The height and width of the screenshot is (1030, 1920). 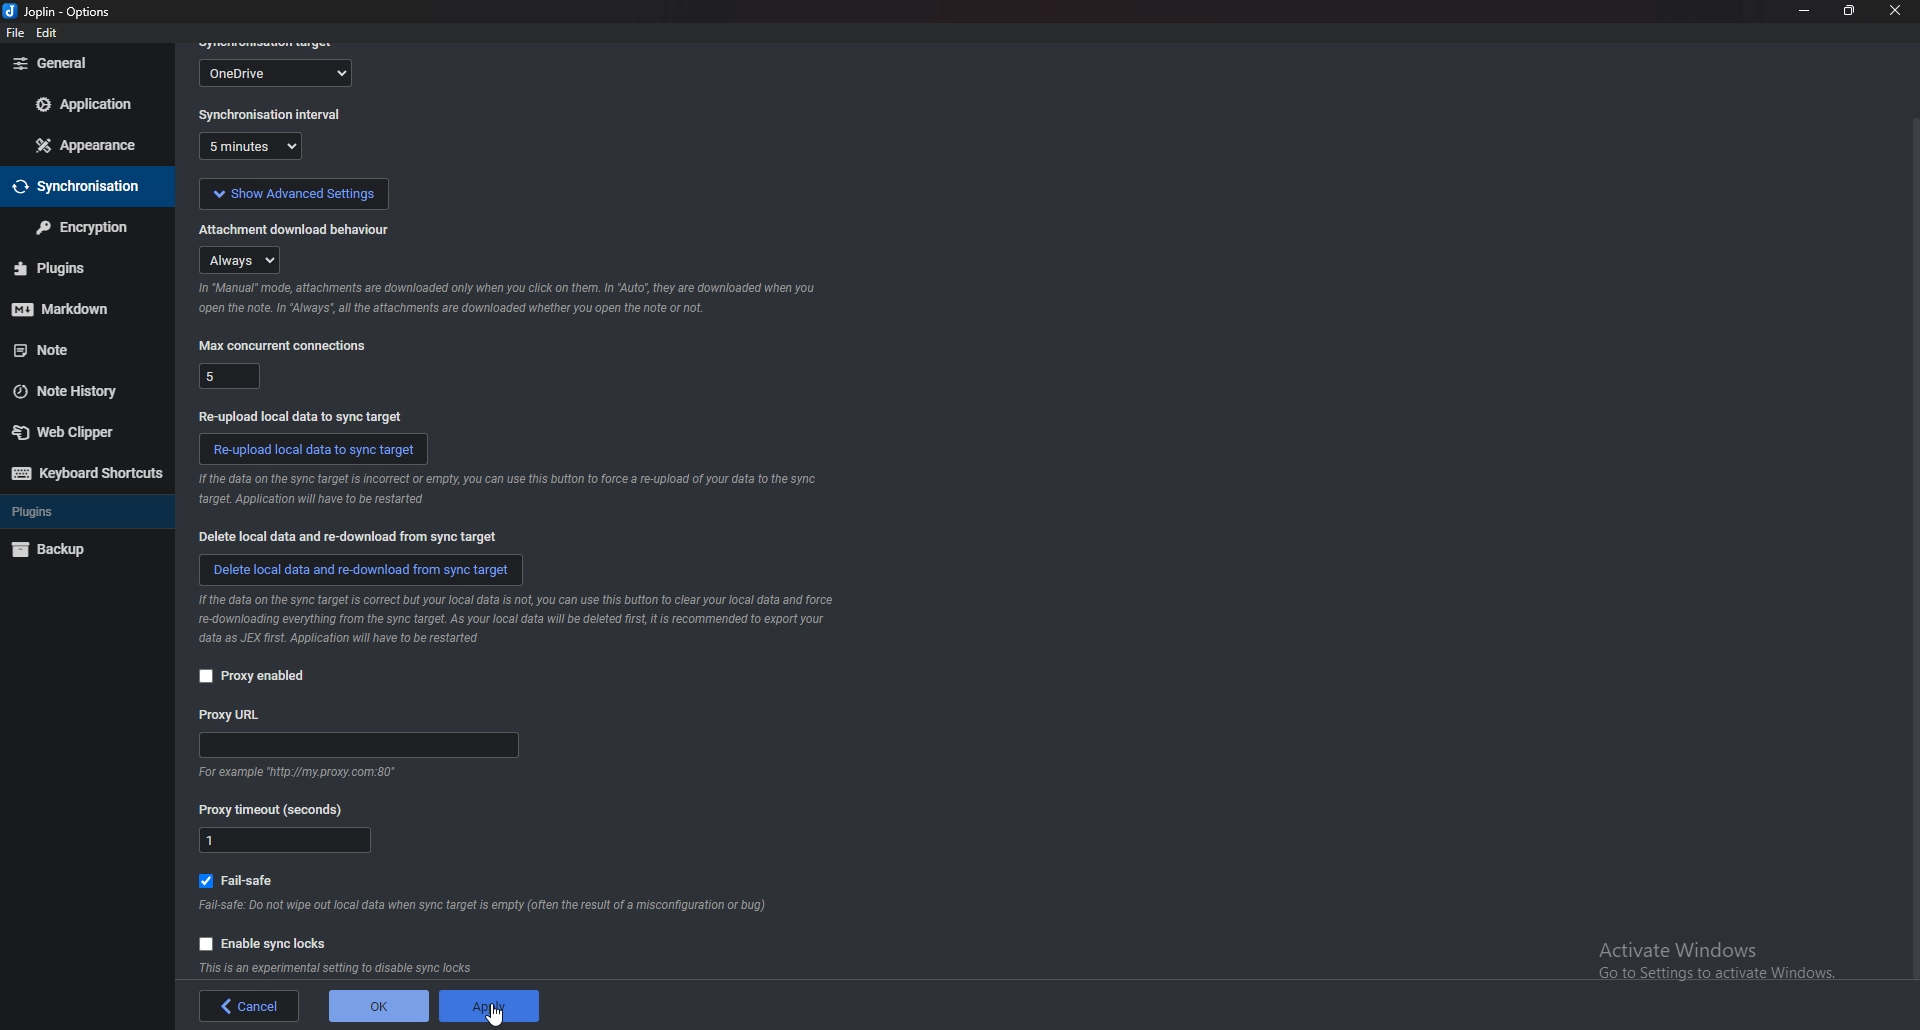 I want to click on encryption, so click(x=80, y=228).